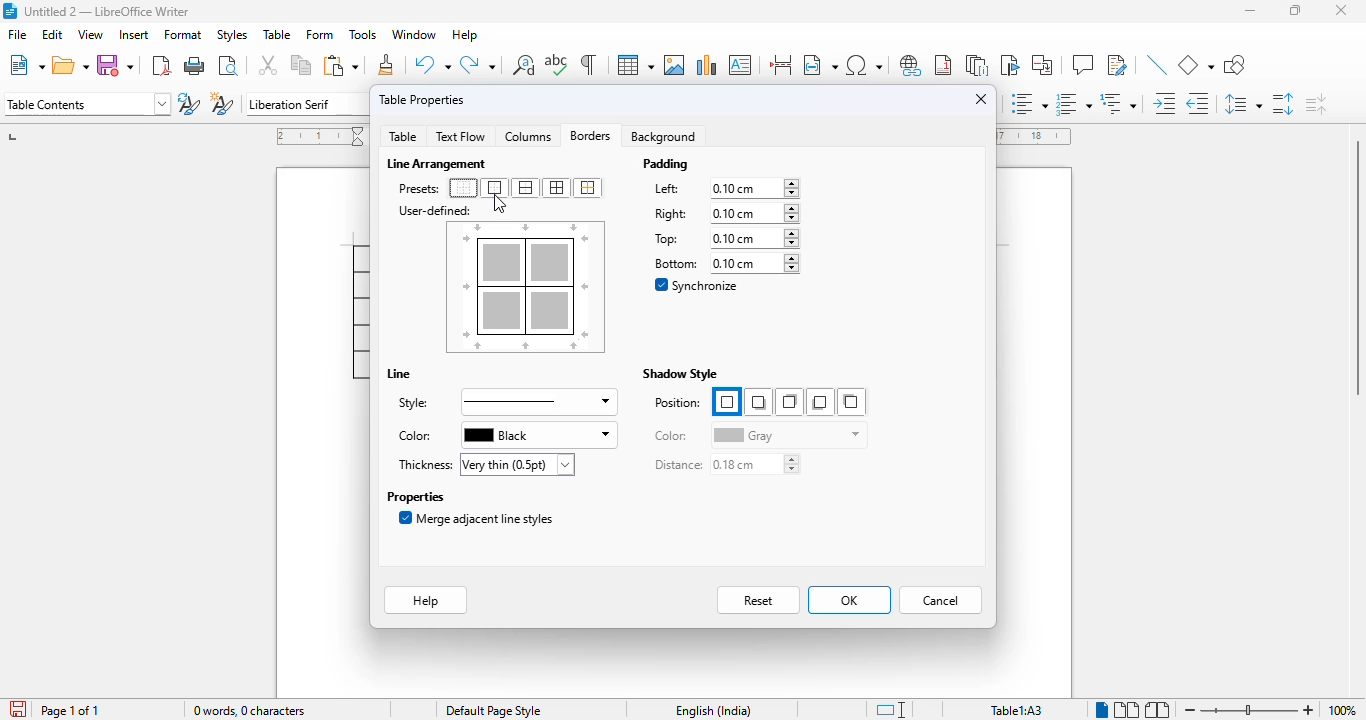 The width and height of the screenshot is (1366, 720). Describe the element at coordinates (422, 99) in the screenshot. I see `table properties` at that location.